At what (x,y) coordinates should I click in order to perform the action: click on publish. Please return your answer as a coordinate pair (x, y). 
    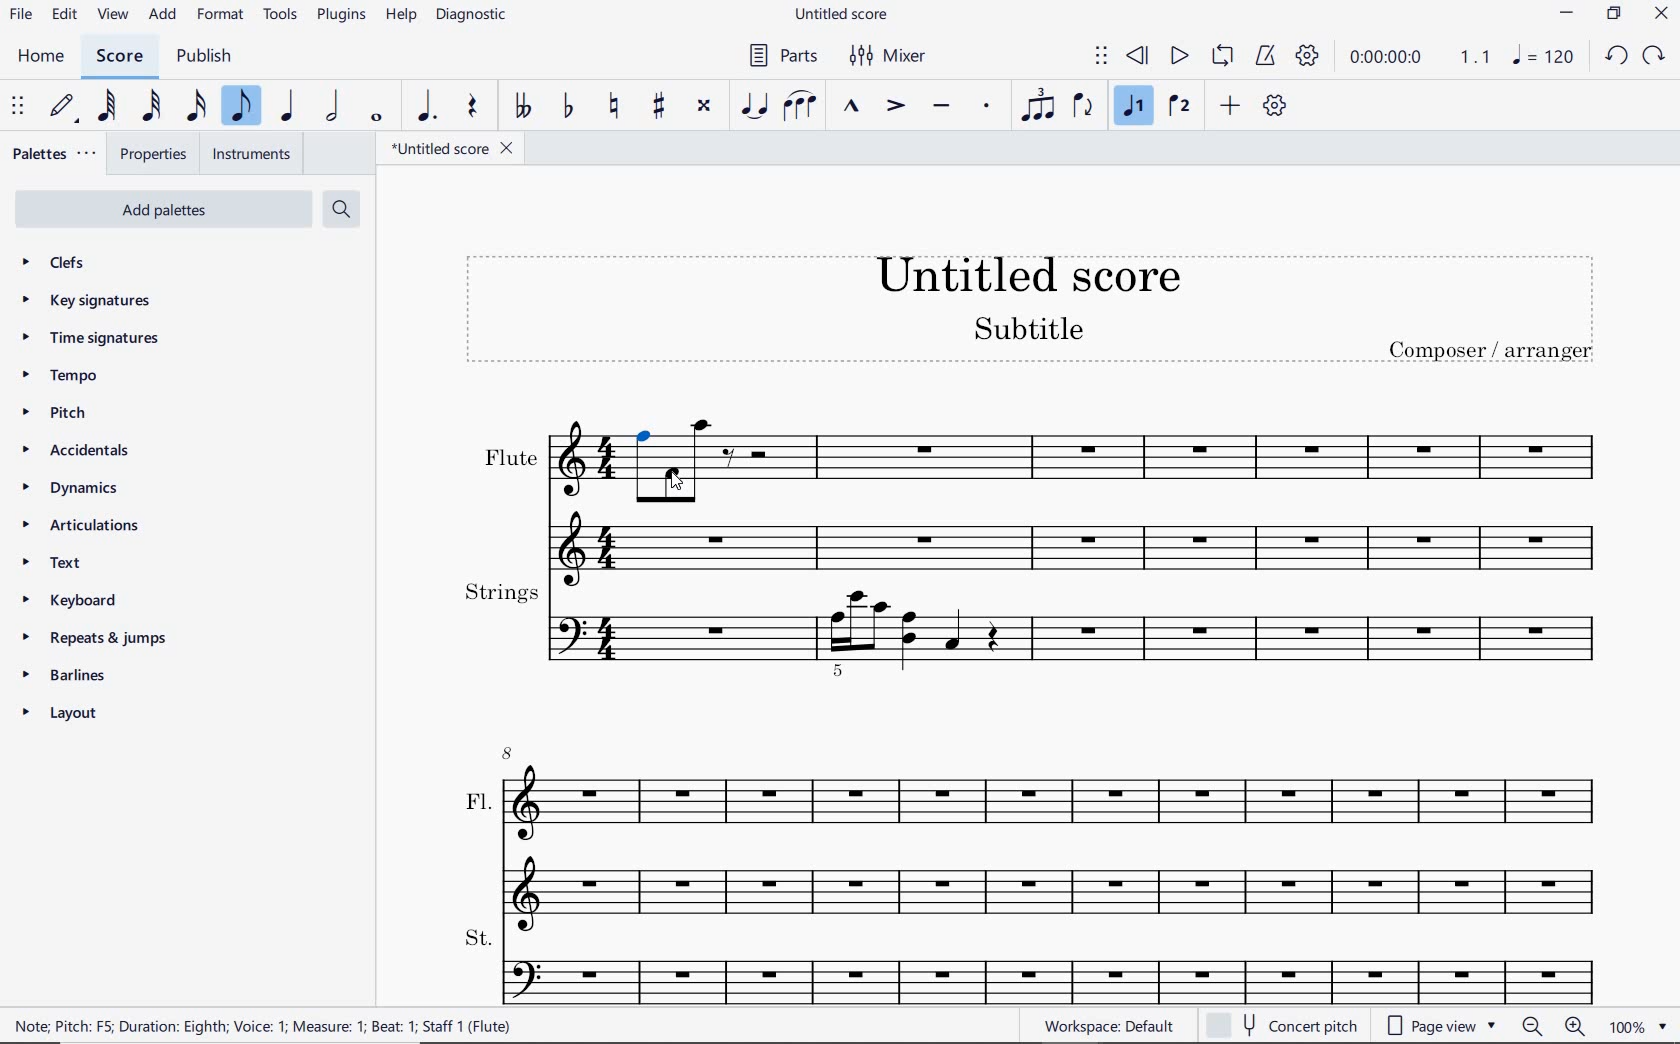
    Looking at the image, I should click on (203, 57).